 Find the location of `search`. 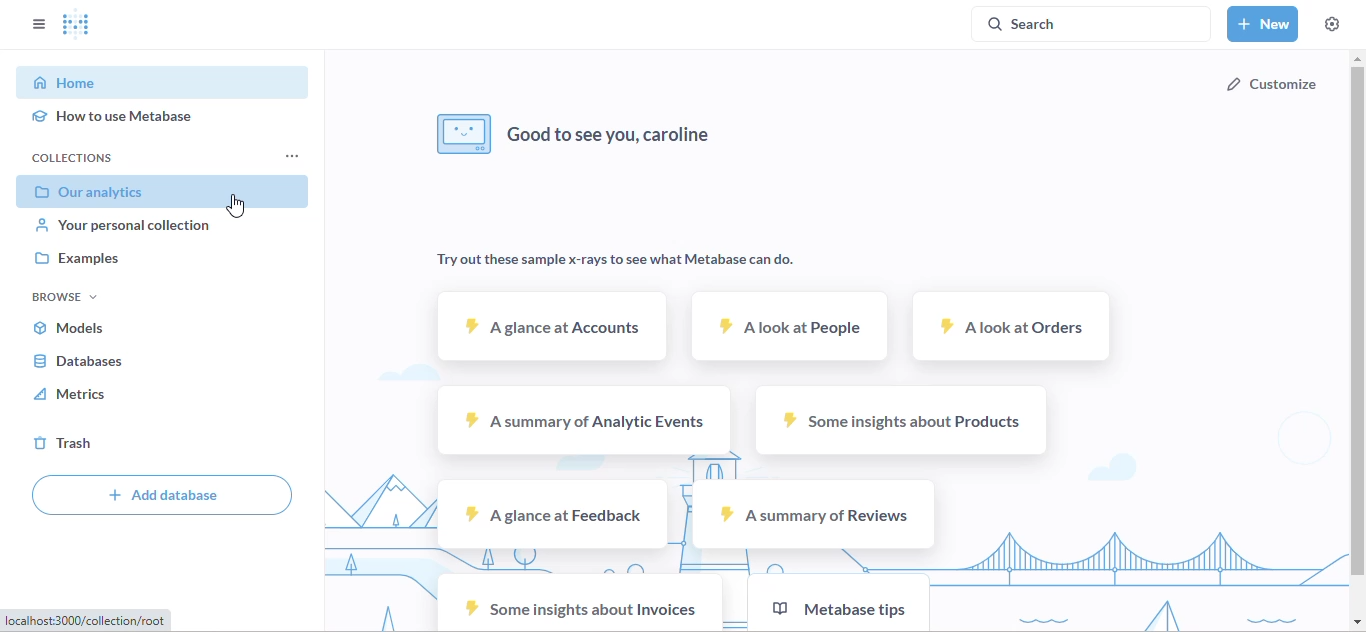

search is located at coordinates (1091, 23).